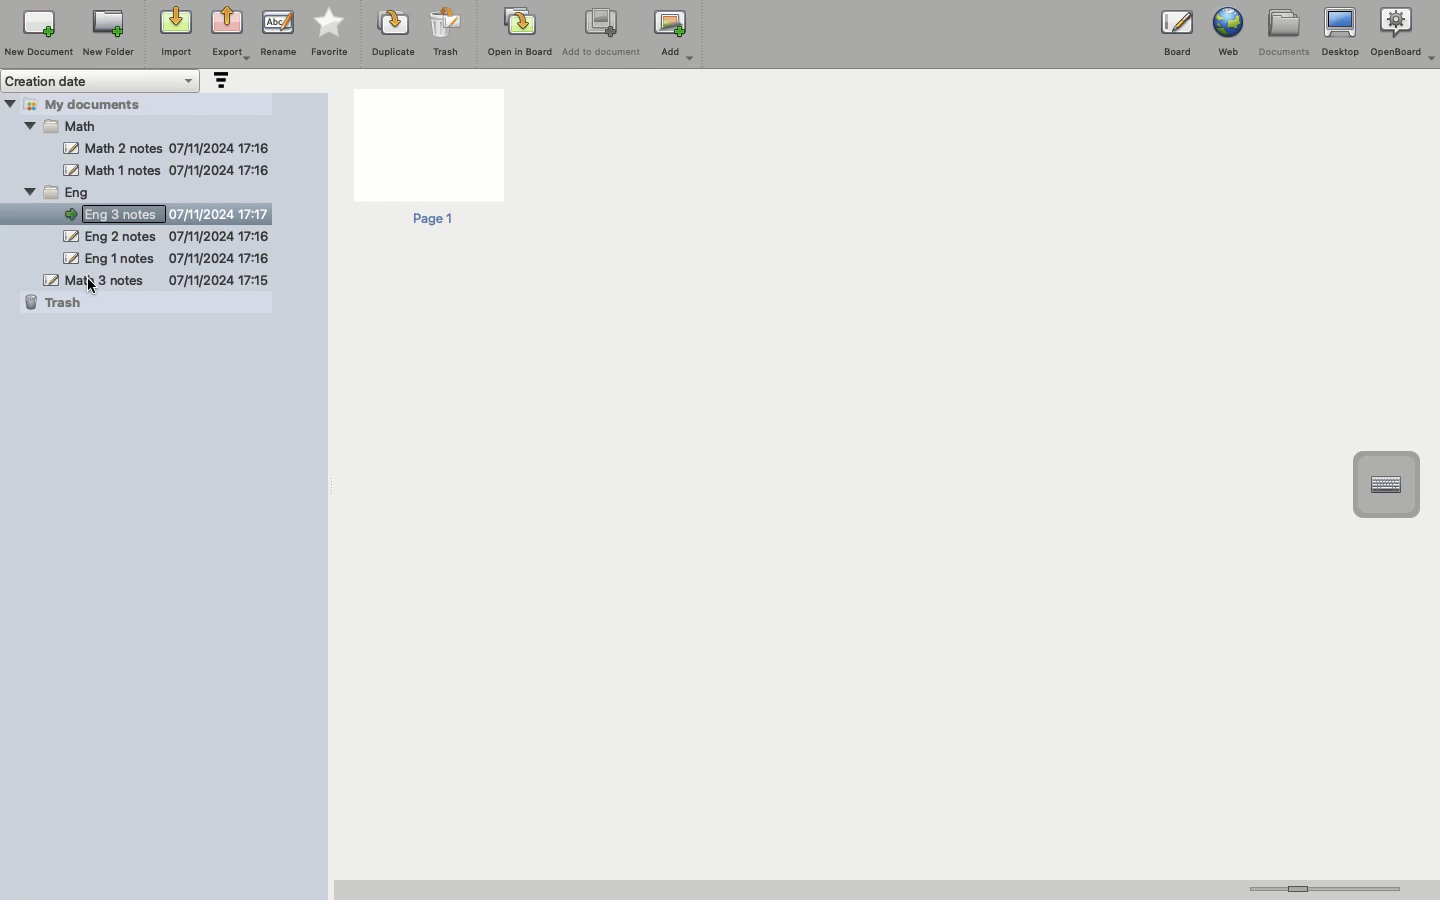 The height and width of the screenshot is (900, 1440). I want to click on Eng 3 notes, so click(155, 123).